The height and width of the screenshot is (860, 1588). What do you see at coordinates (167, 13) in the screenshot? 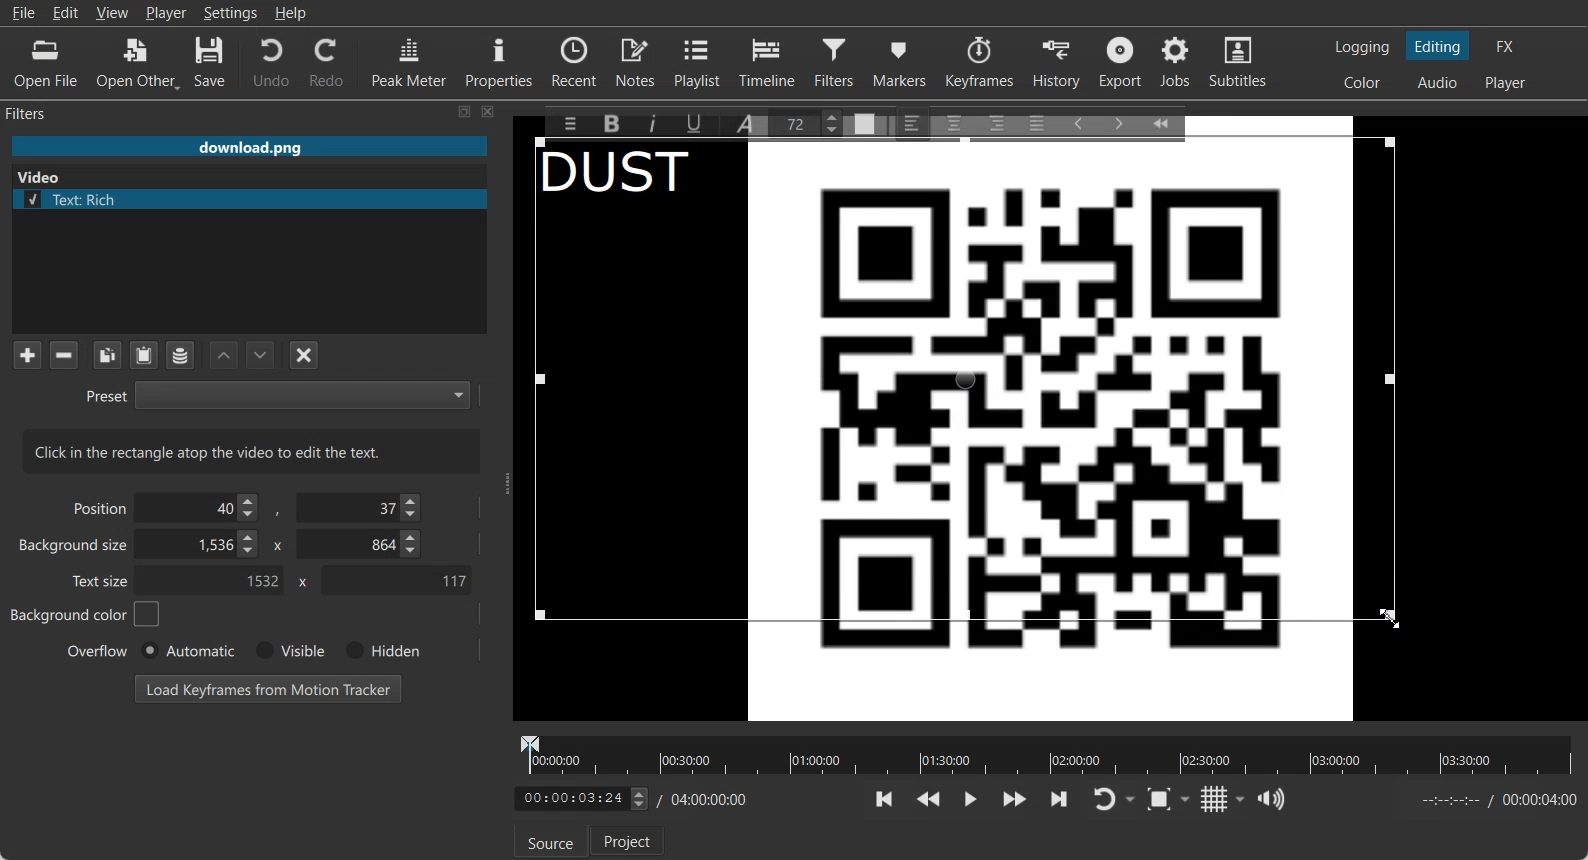
I see `Player` at bounding box center [167, 13].